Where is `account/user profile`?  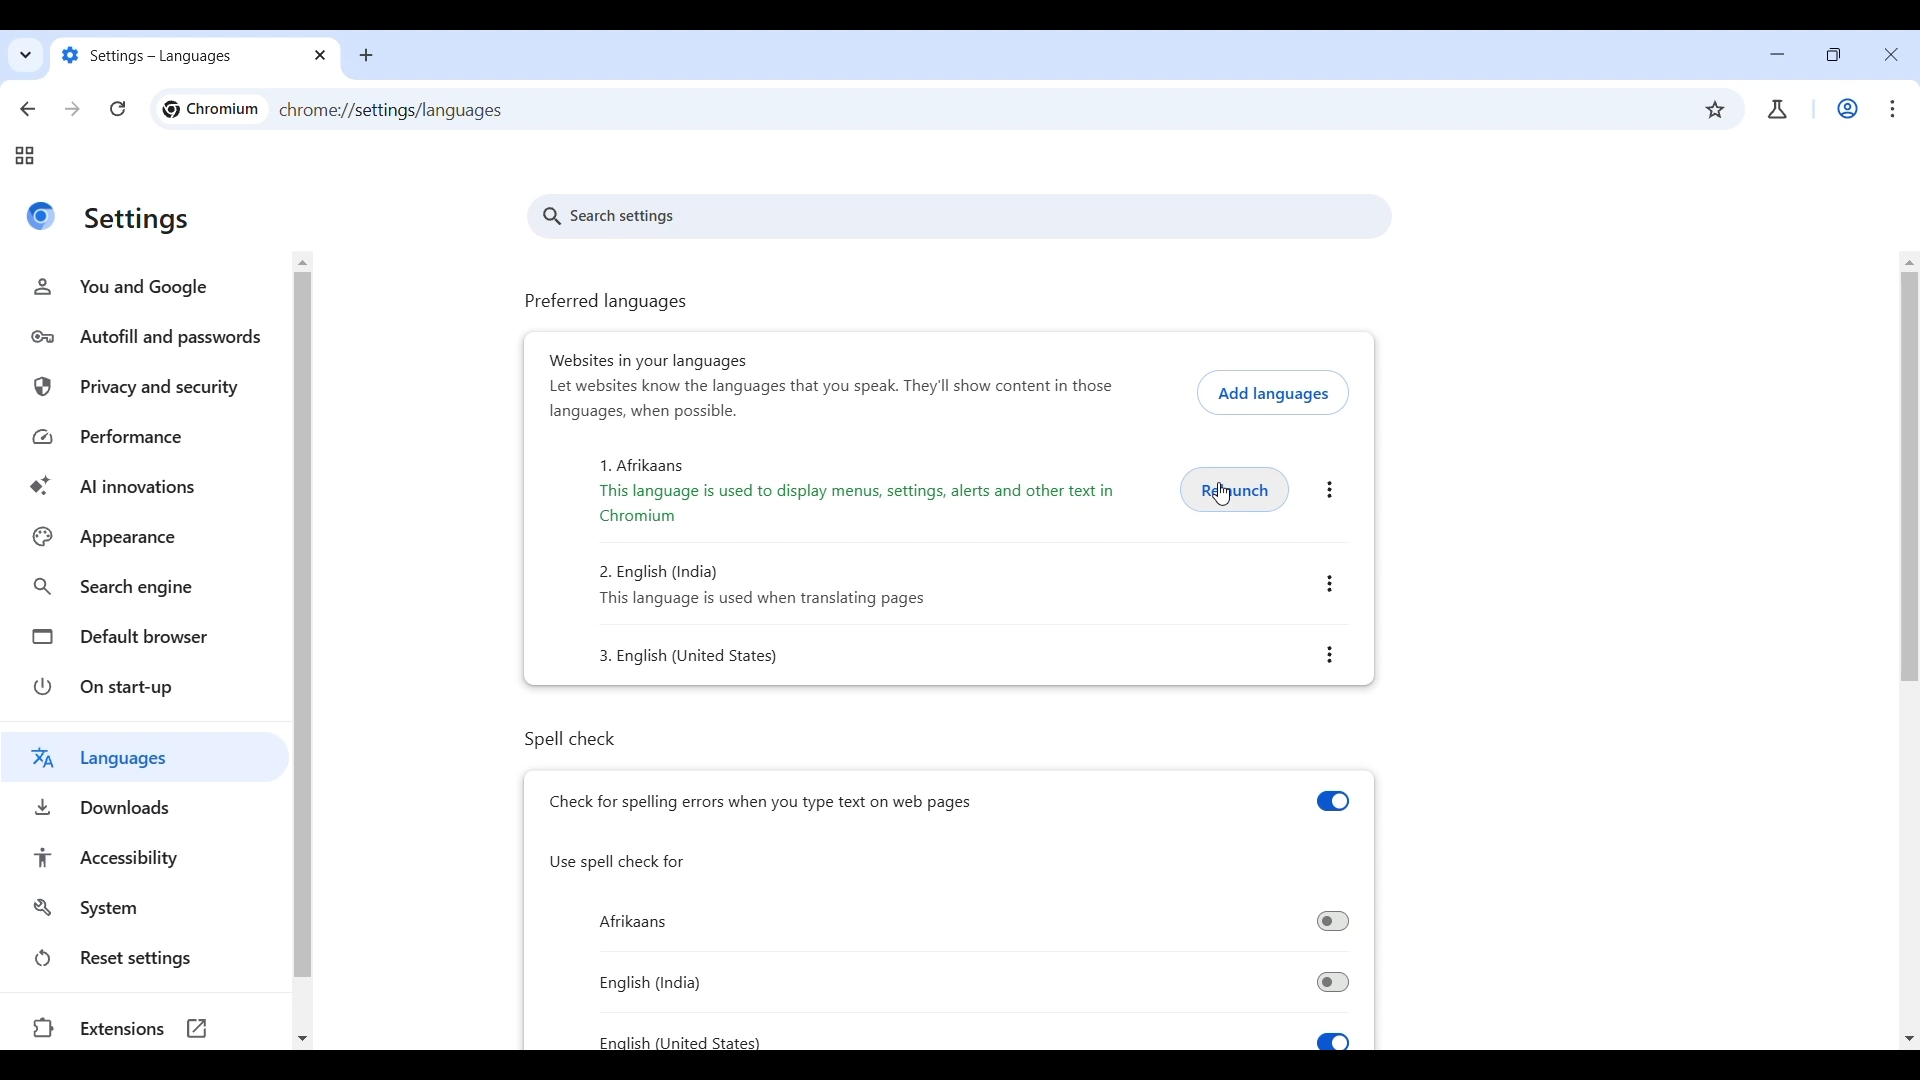 account/user profile is located at coordinates (1776, 110).